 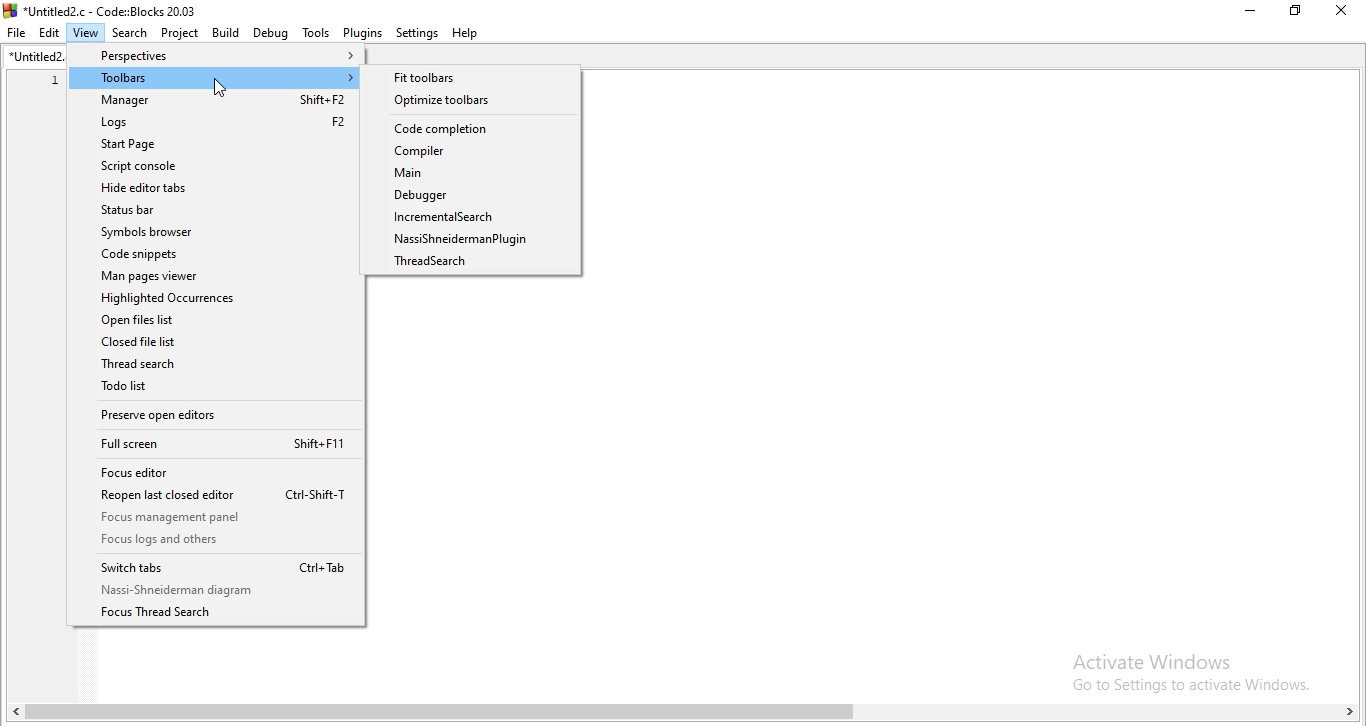 I want to click on View , so click(x=81, y=34).